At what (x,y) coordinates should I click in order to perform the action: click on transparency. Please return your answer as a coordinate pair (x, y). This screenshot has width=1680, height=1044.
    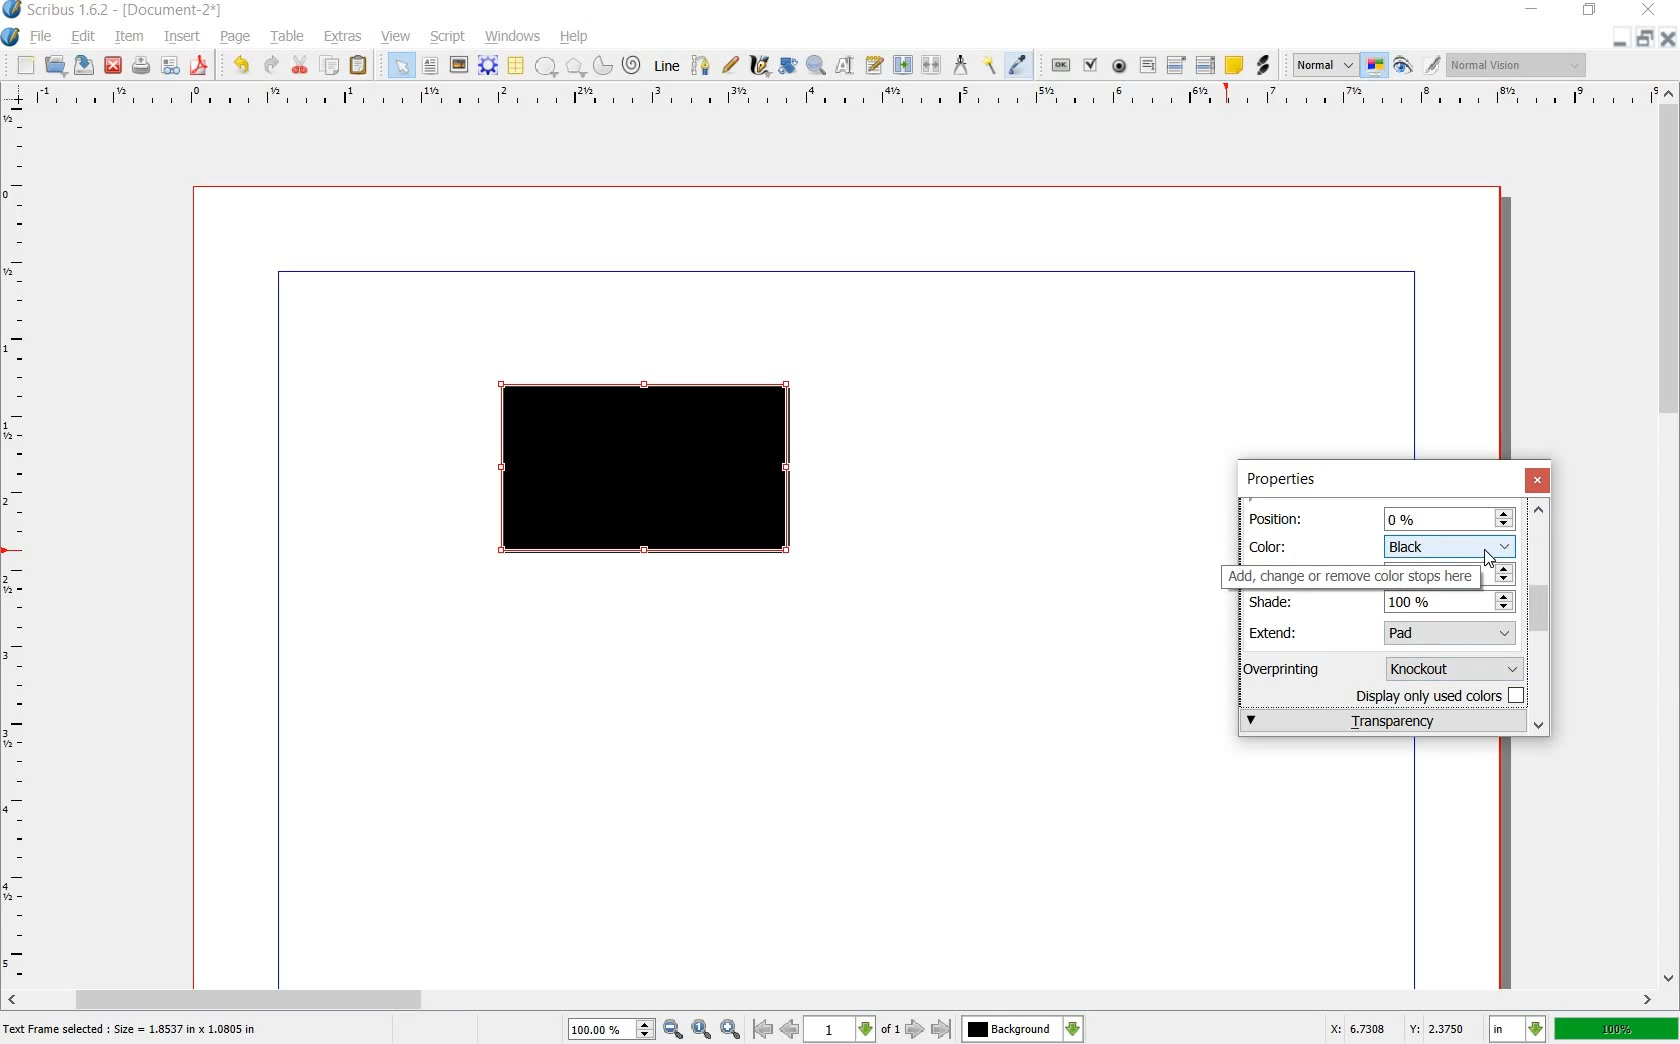
    Looking at the image, I should click on (1381, 720).